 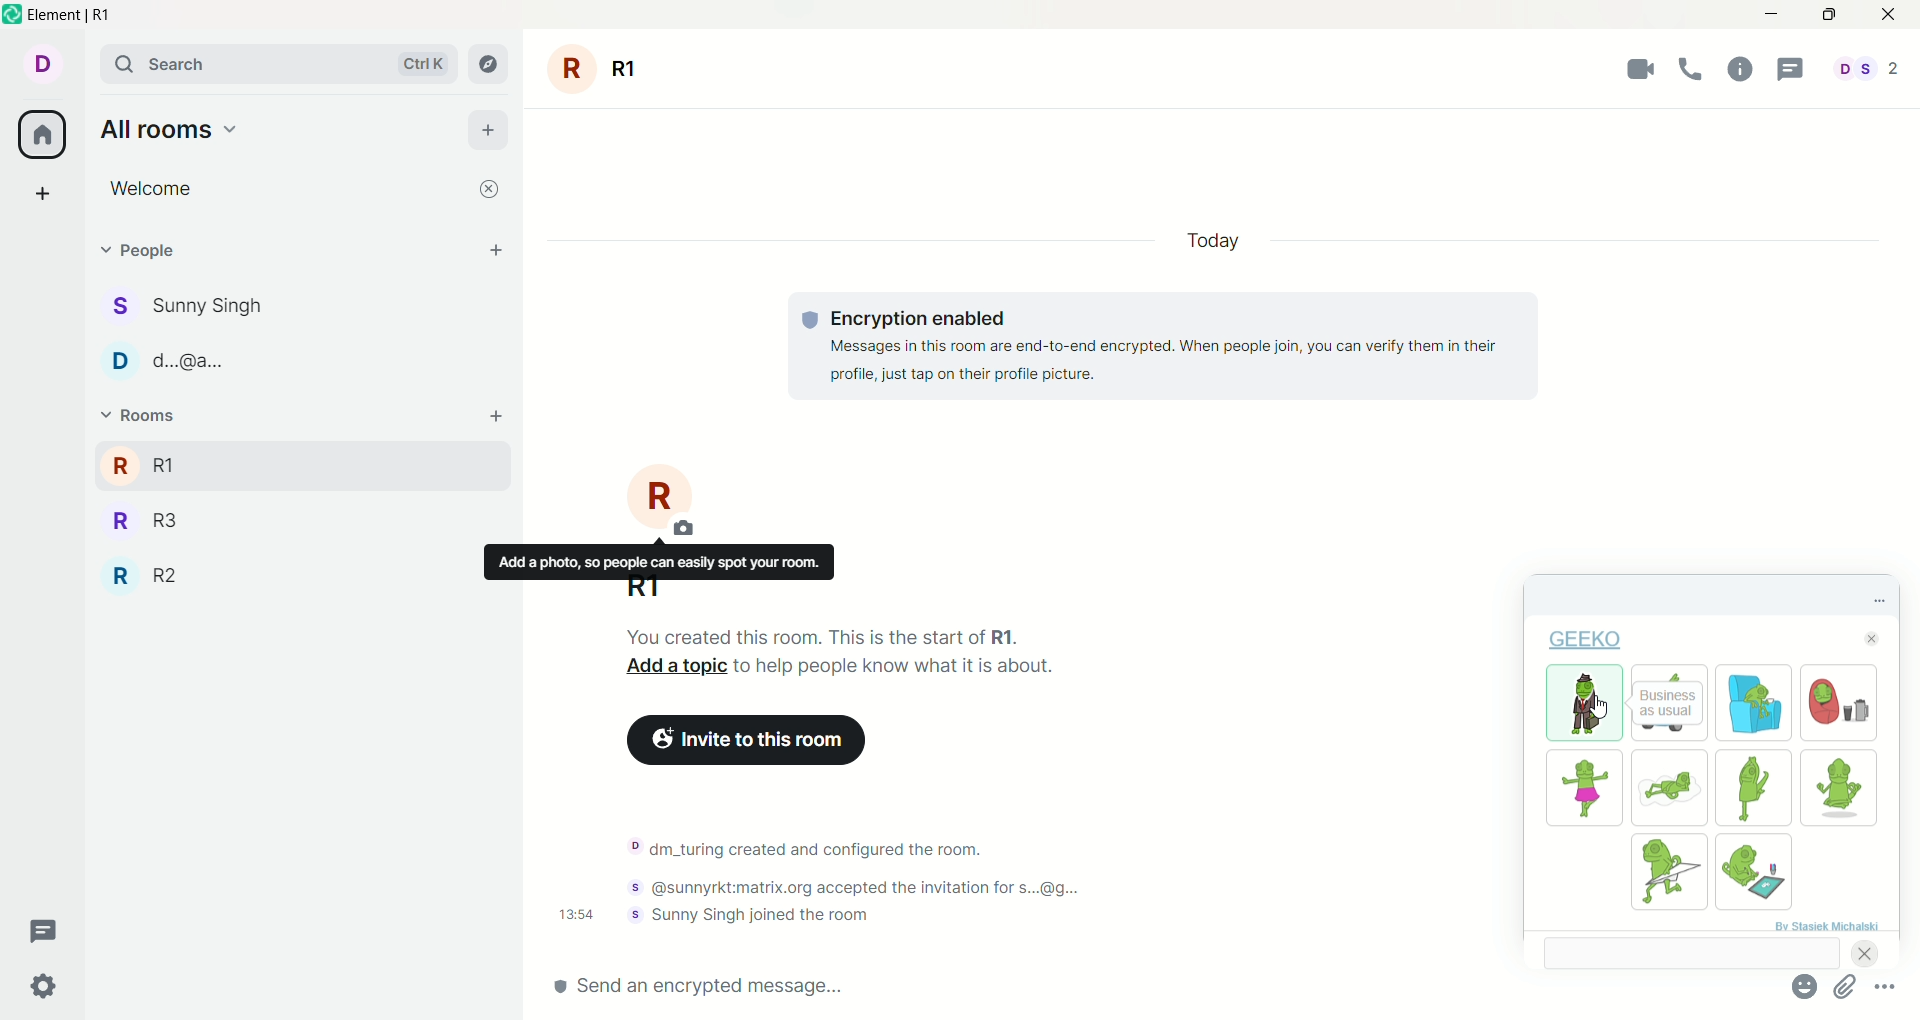 What do you see at coordinates (496, 249) in the screenshot?
I see `start chat` at bounding box center [496, 249].